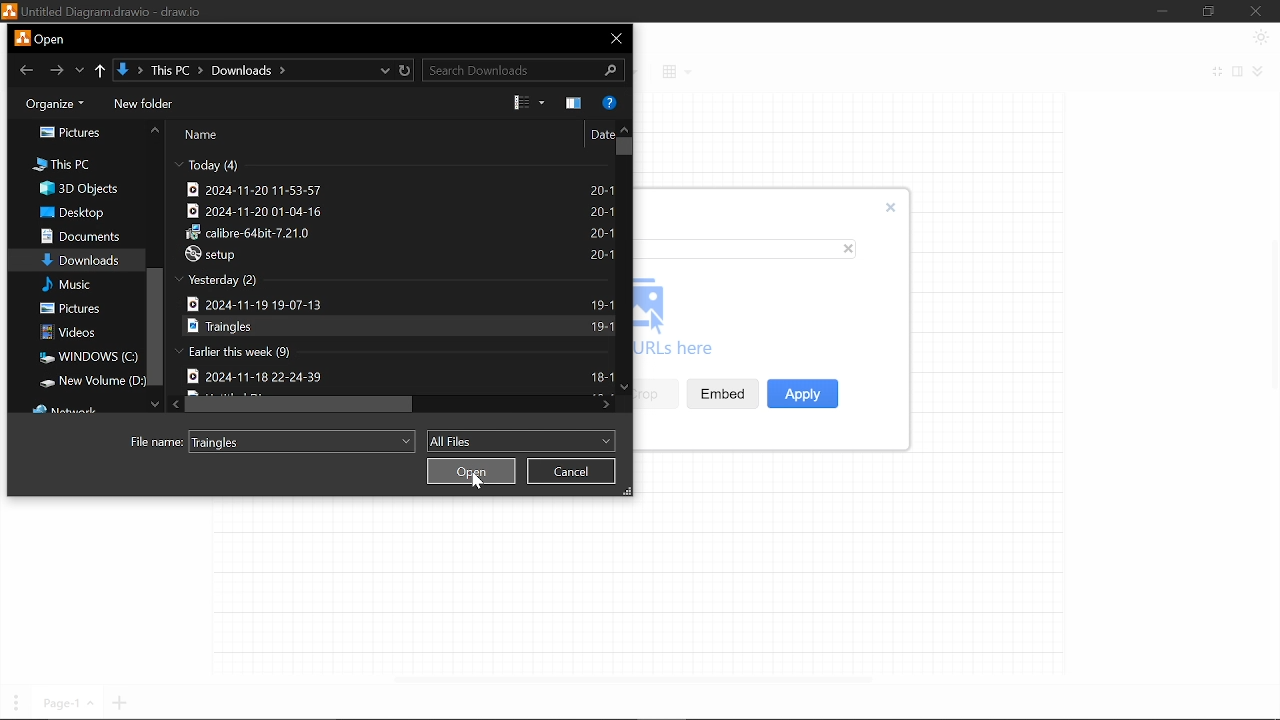  Describe the element at coordinates (522, 442) in the screenshot. I see `All files` at that location.